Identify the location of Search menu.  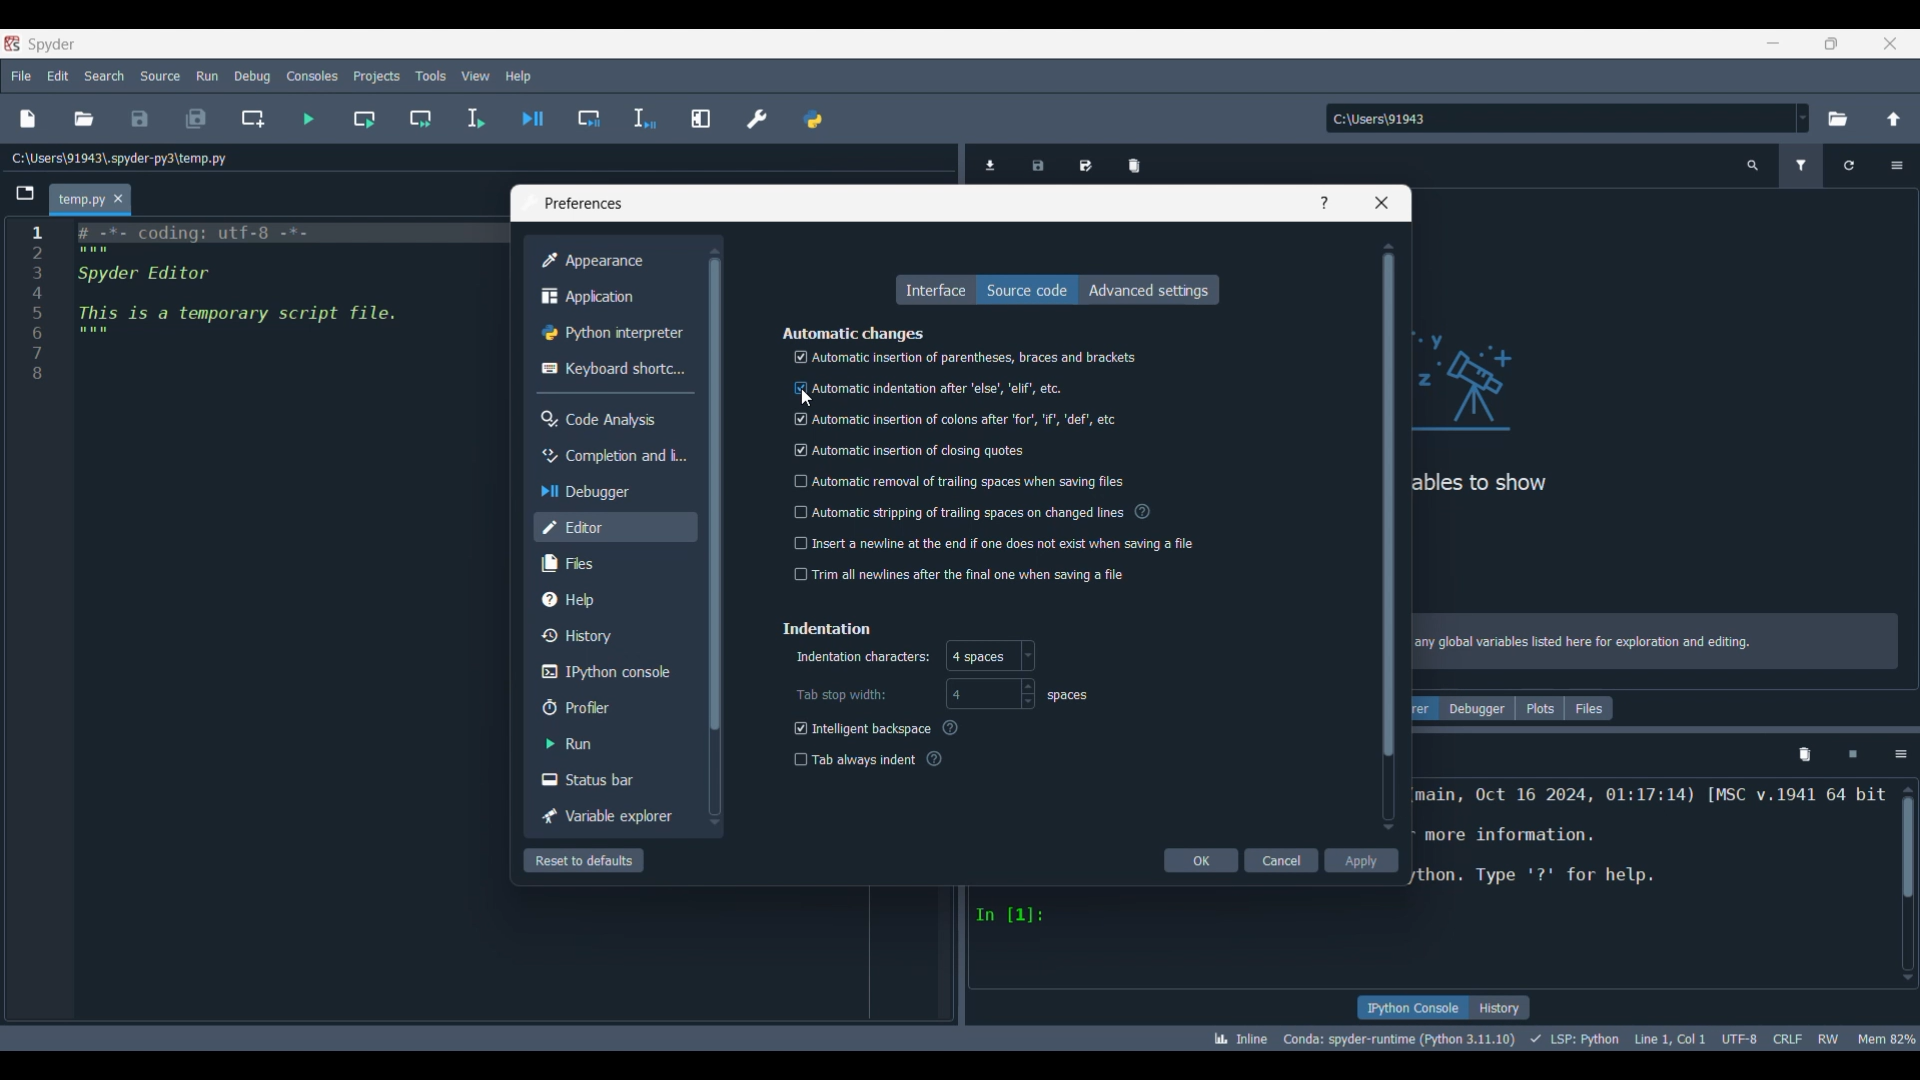
(104, 76).